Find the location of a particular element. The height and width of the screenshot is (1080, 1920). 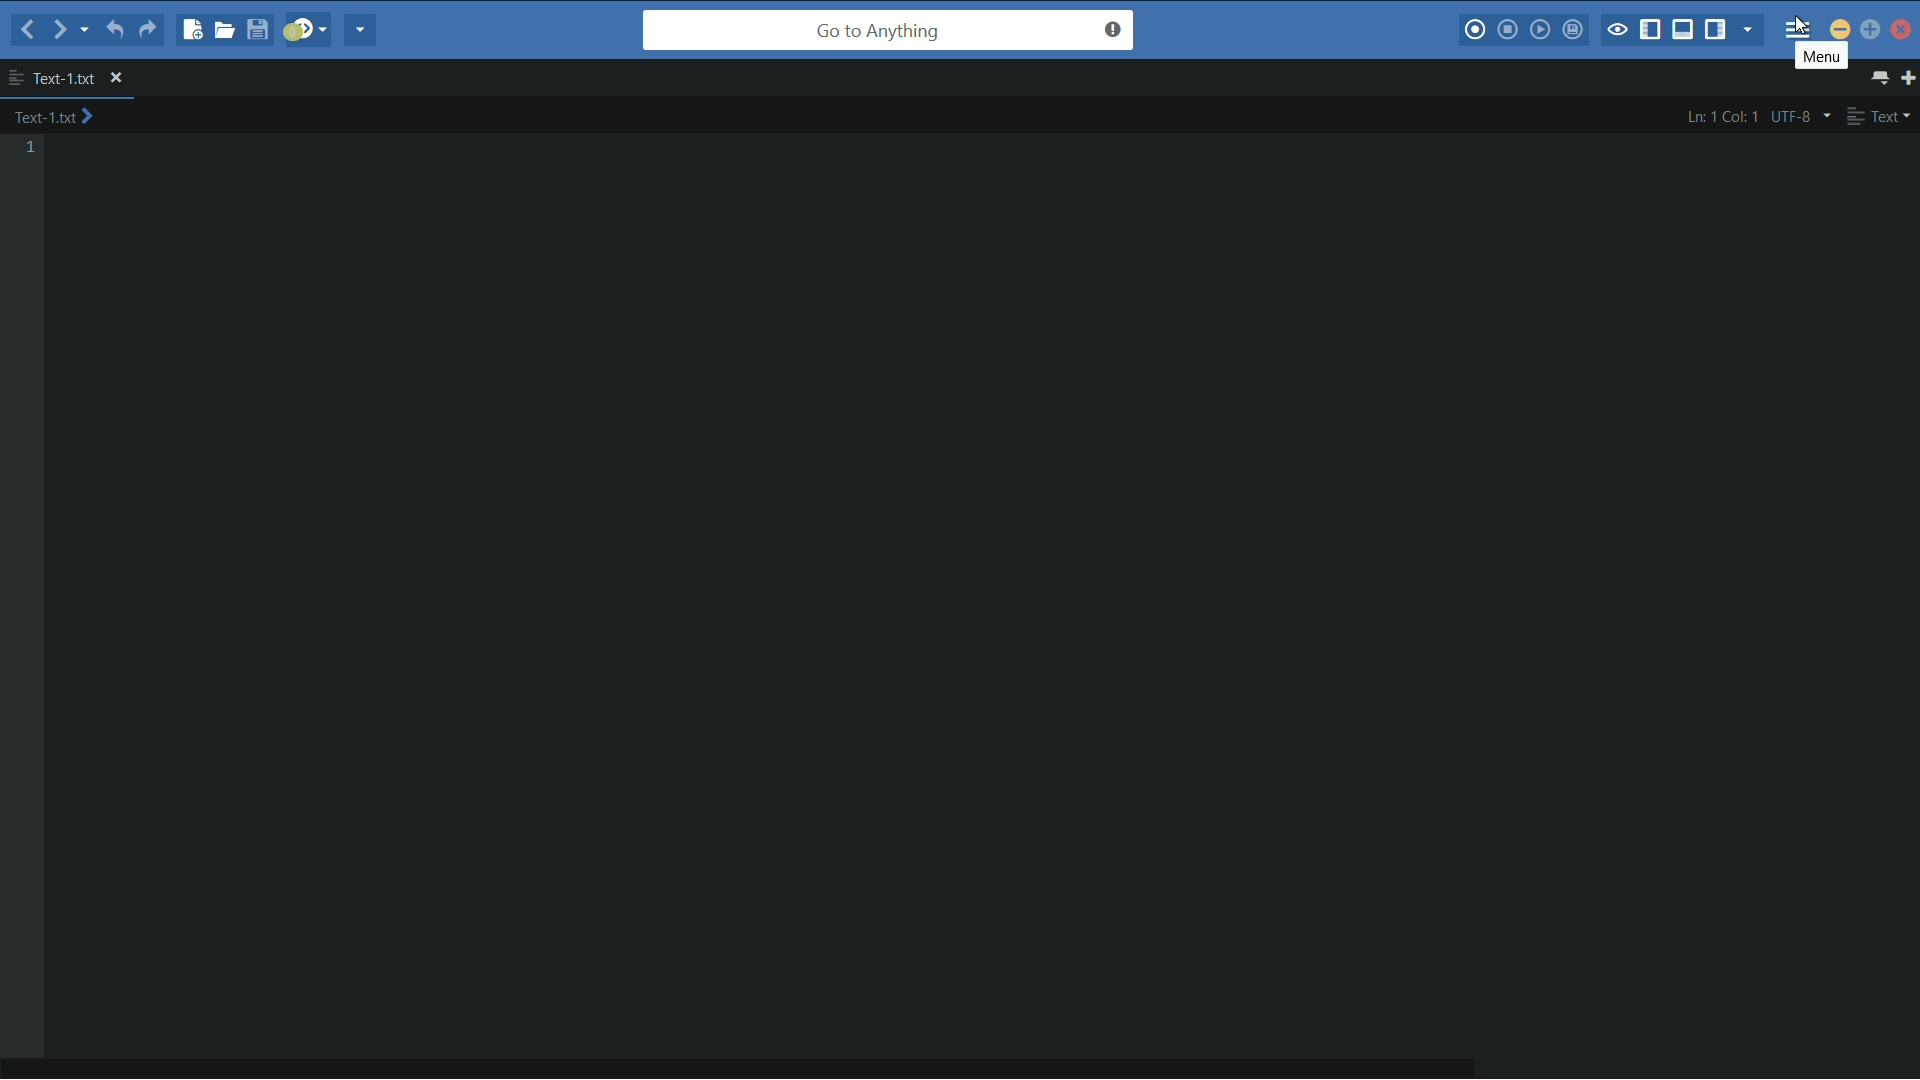

menu pop up is located at coordinates (1822, 57).